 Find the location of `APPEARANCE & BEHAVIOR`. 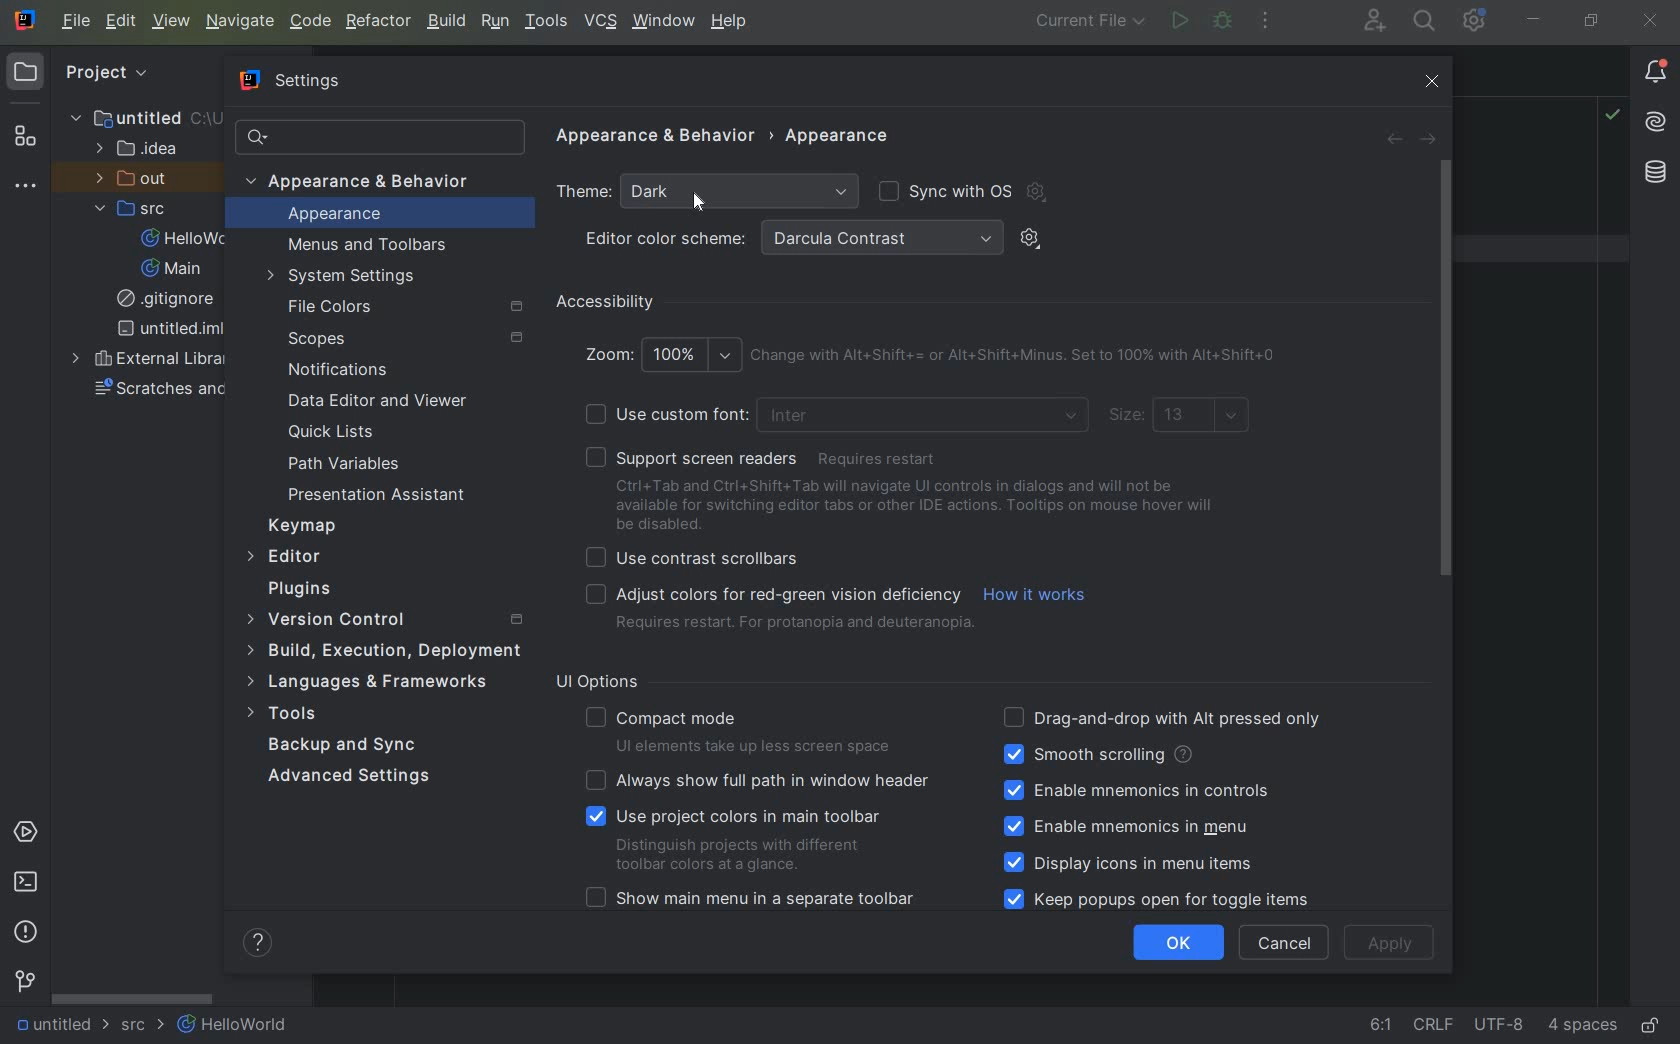

APPEARANCE & BEHAVIOR is located at coordinates (368, 181).